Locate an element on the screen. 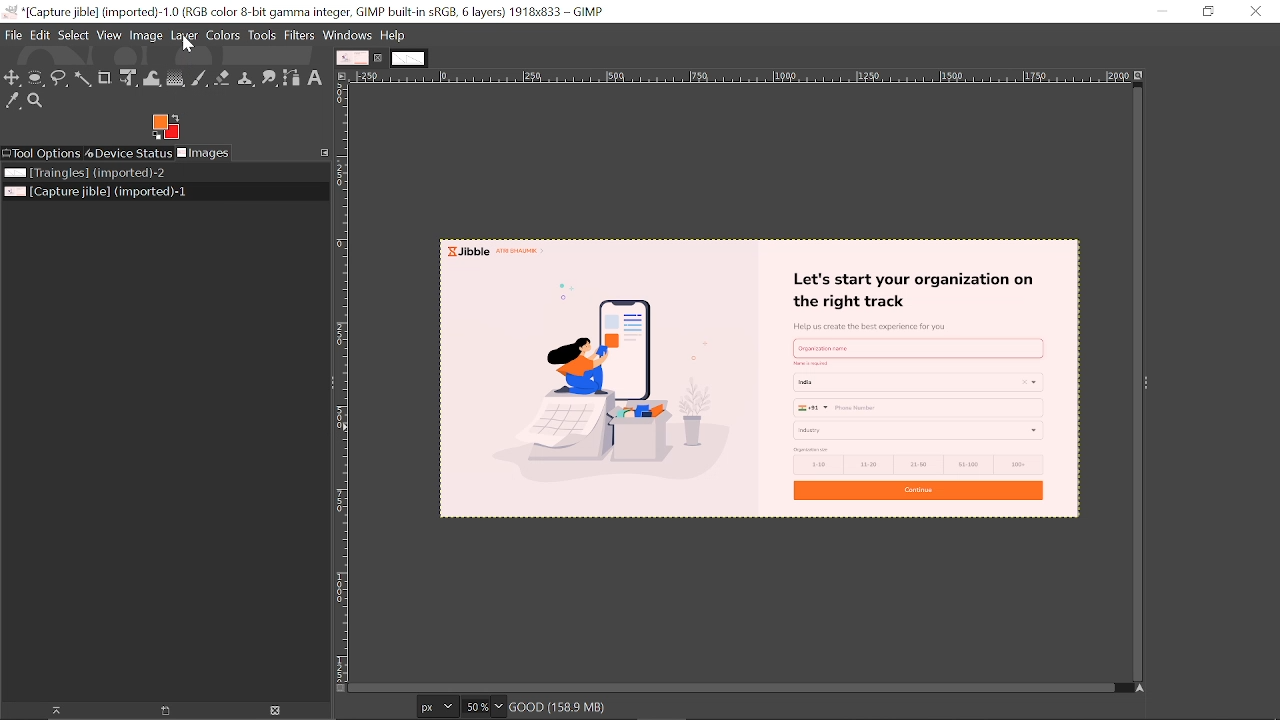  Horizontal label is located at coordinates (742, 77).